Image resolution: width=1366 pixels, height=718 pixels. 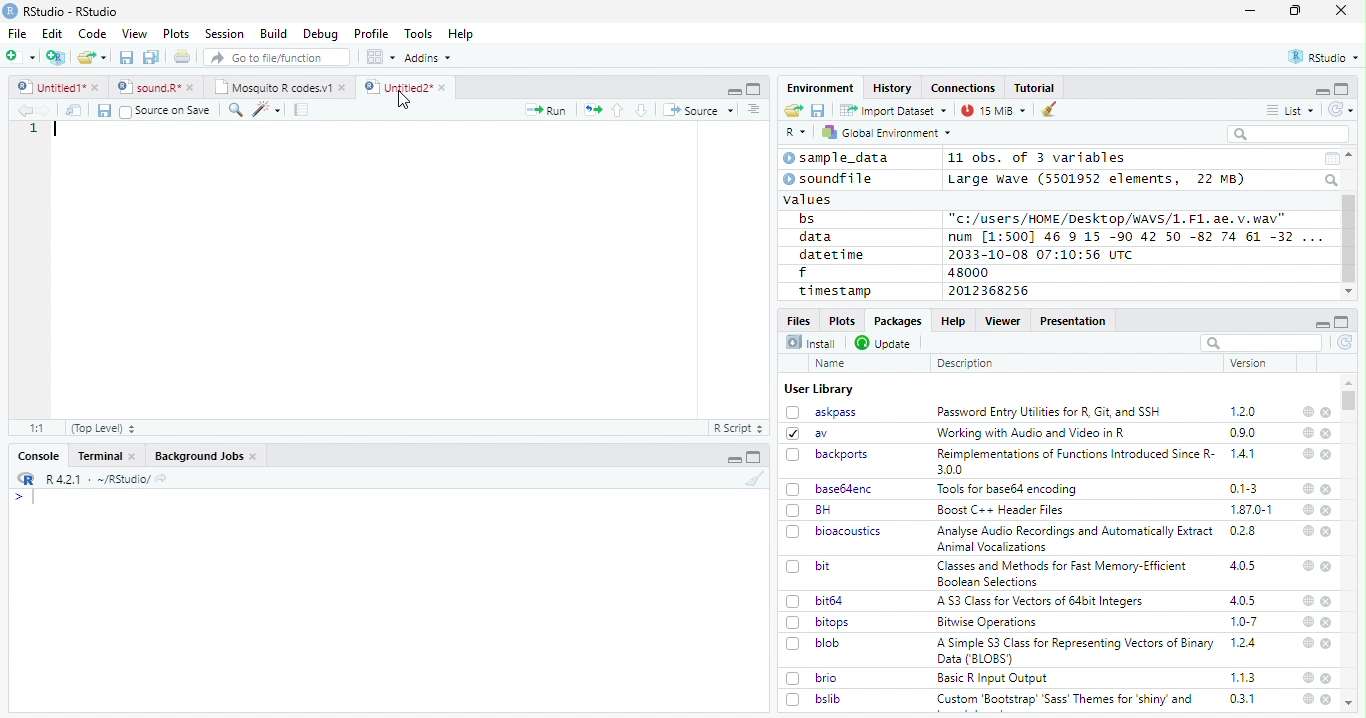 What do you see at coordinates (279, 87) in the screenshot?
I see `Mosquito R codes.v1` at bounding box center [279, 87].